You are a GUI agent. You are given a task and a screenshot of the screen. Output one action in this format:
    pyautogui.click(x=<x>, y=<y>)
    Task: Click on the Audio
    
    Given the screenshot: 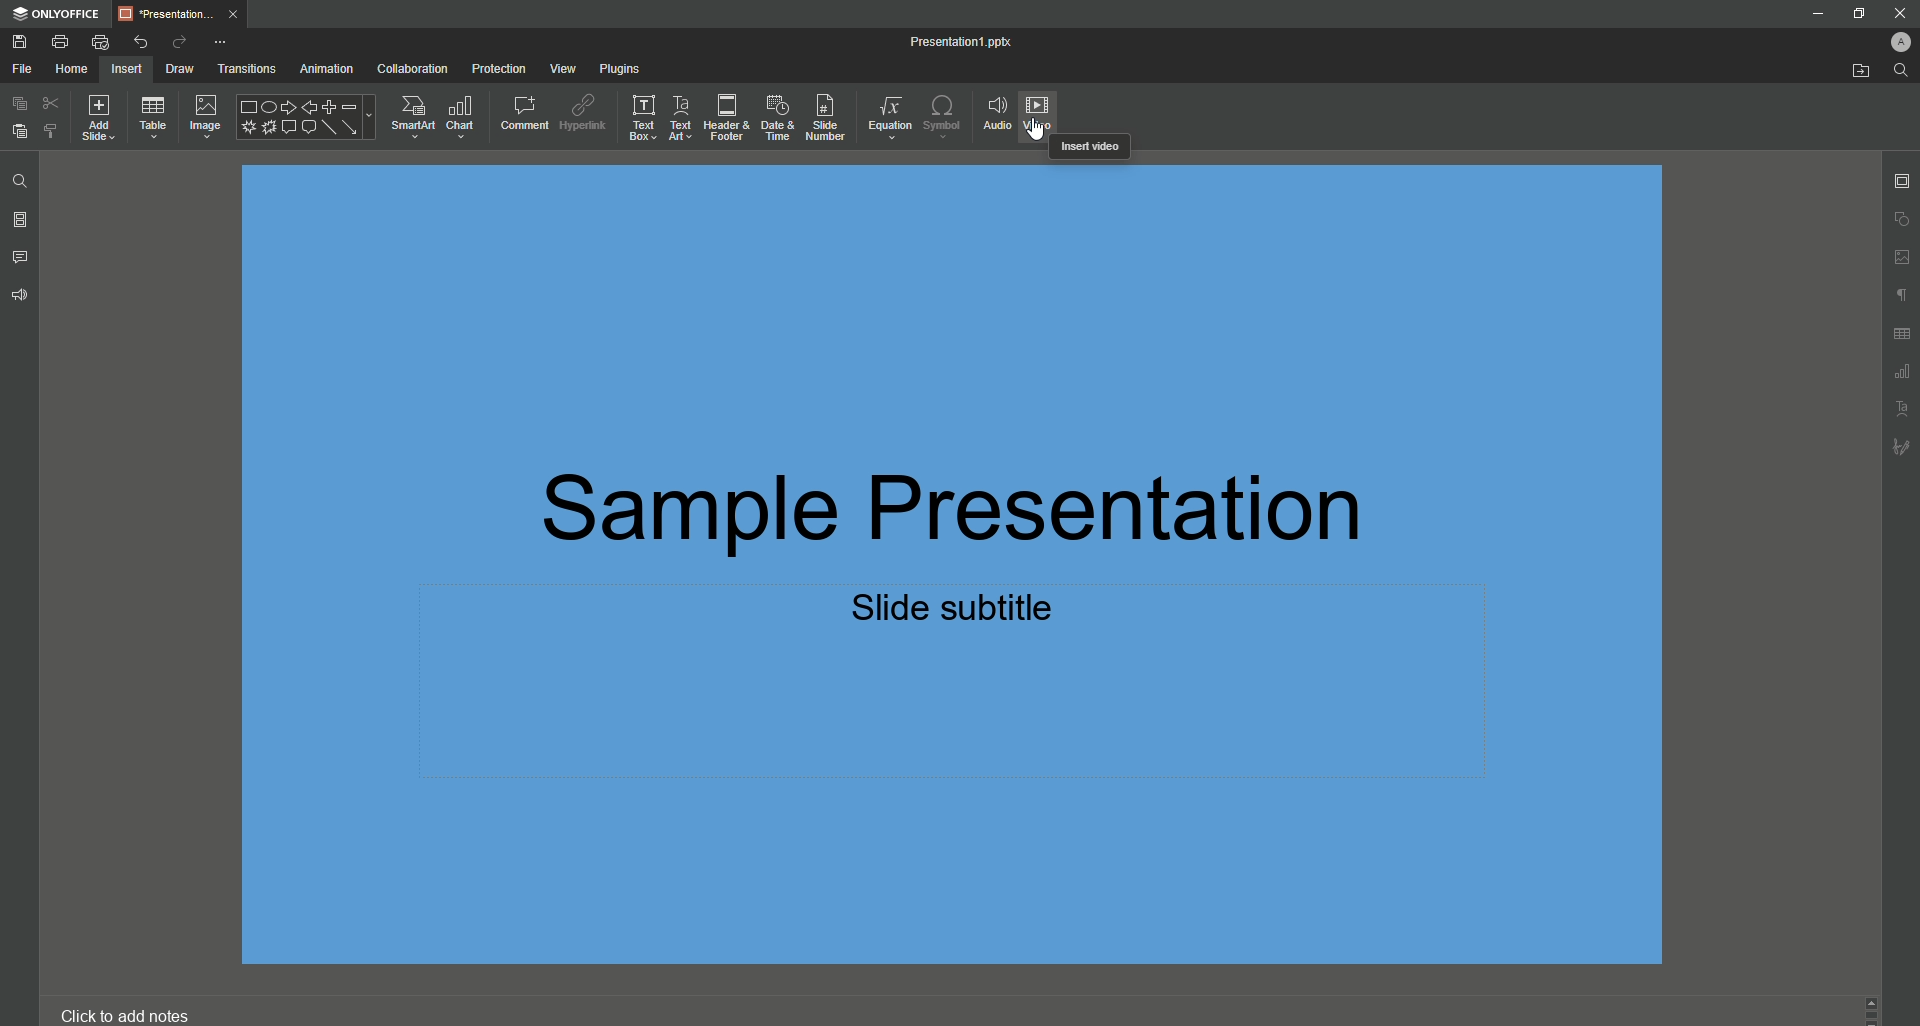 What is the action you would take?
    pyautogui.click(x=995, y=112)
    